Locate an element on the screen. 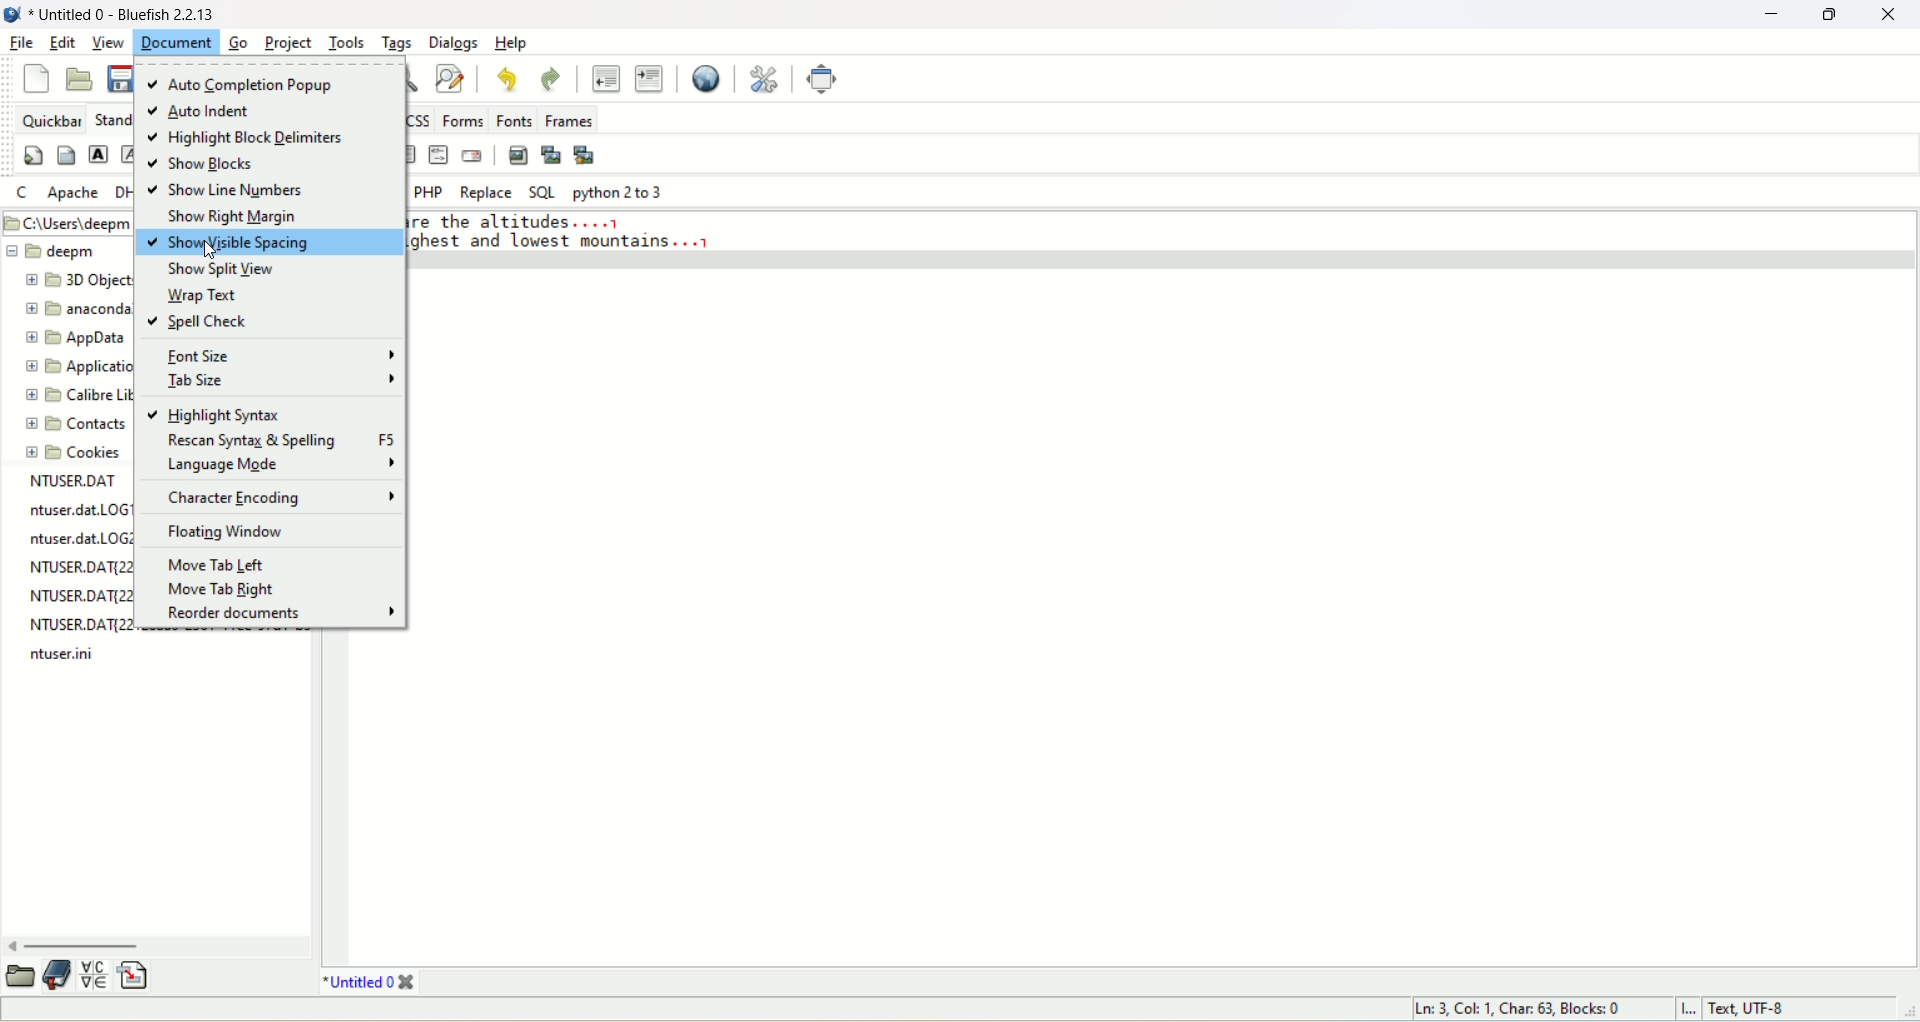  font size is located at coordinates (280, 357).